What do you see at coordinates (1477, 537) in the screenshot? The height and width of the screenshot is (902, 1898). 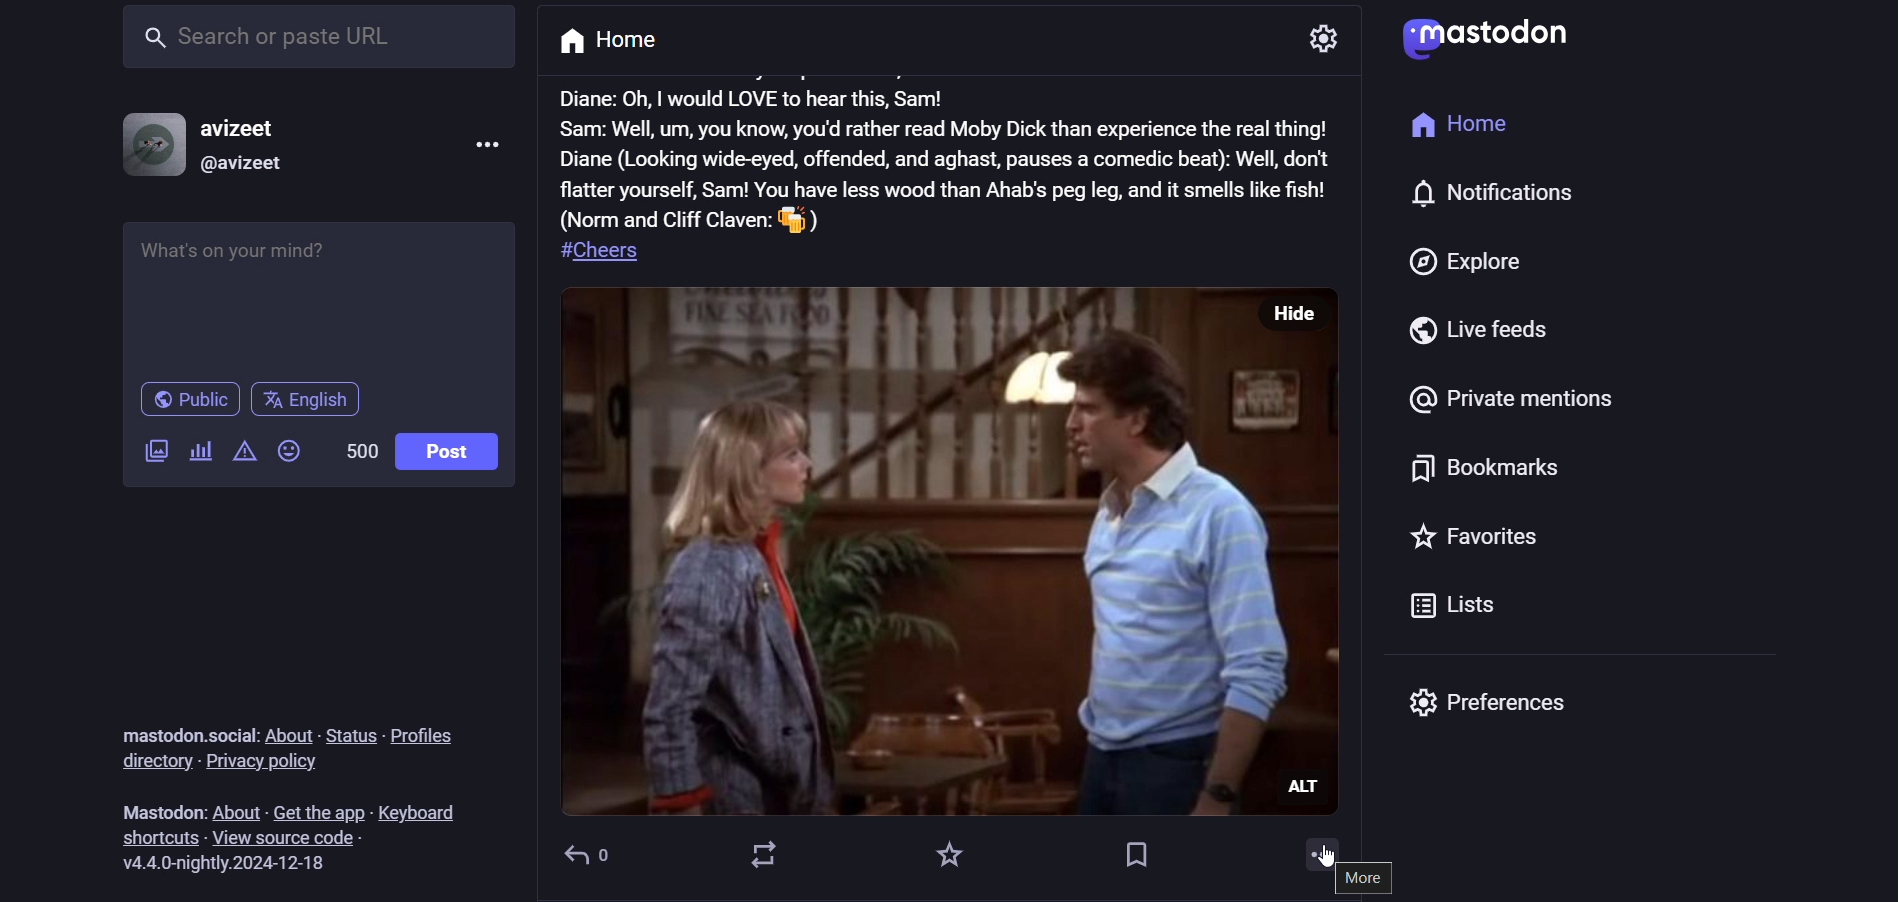 I see `favorites` at bounding box center [1477, 537].